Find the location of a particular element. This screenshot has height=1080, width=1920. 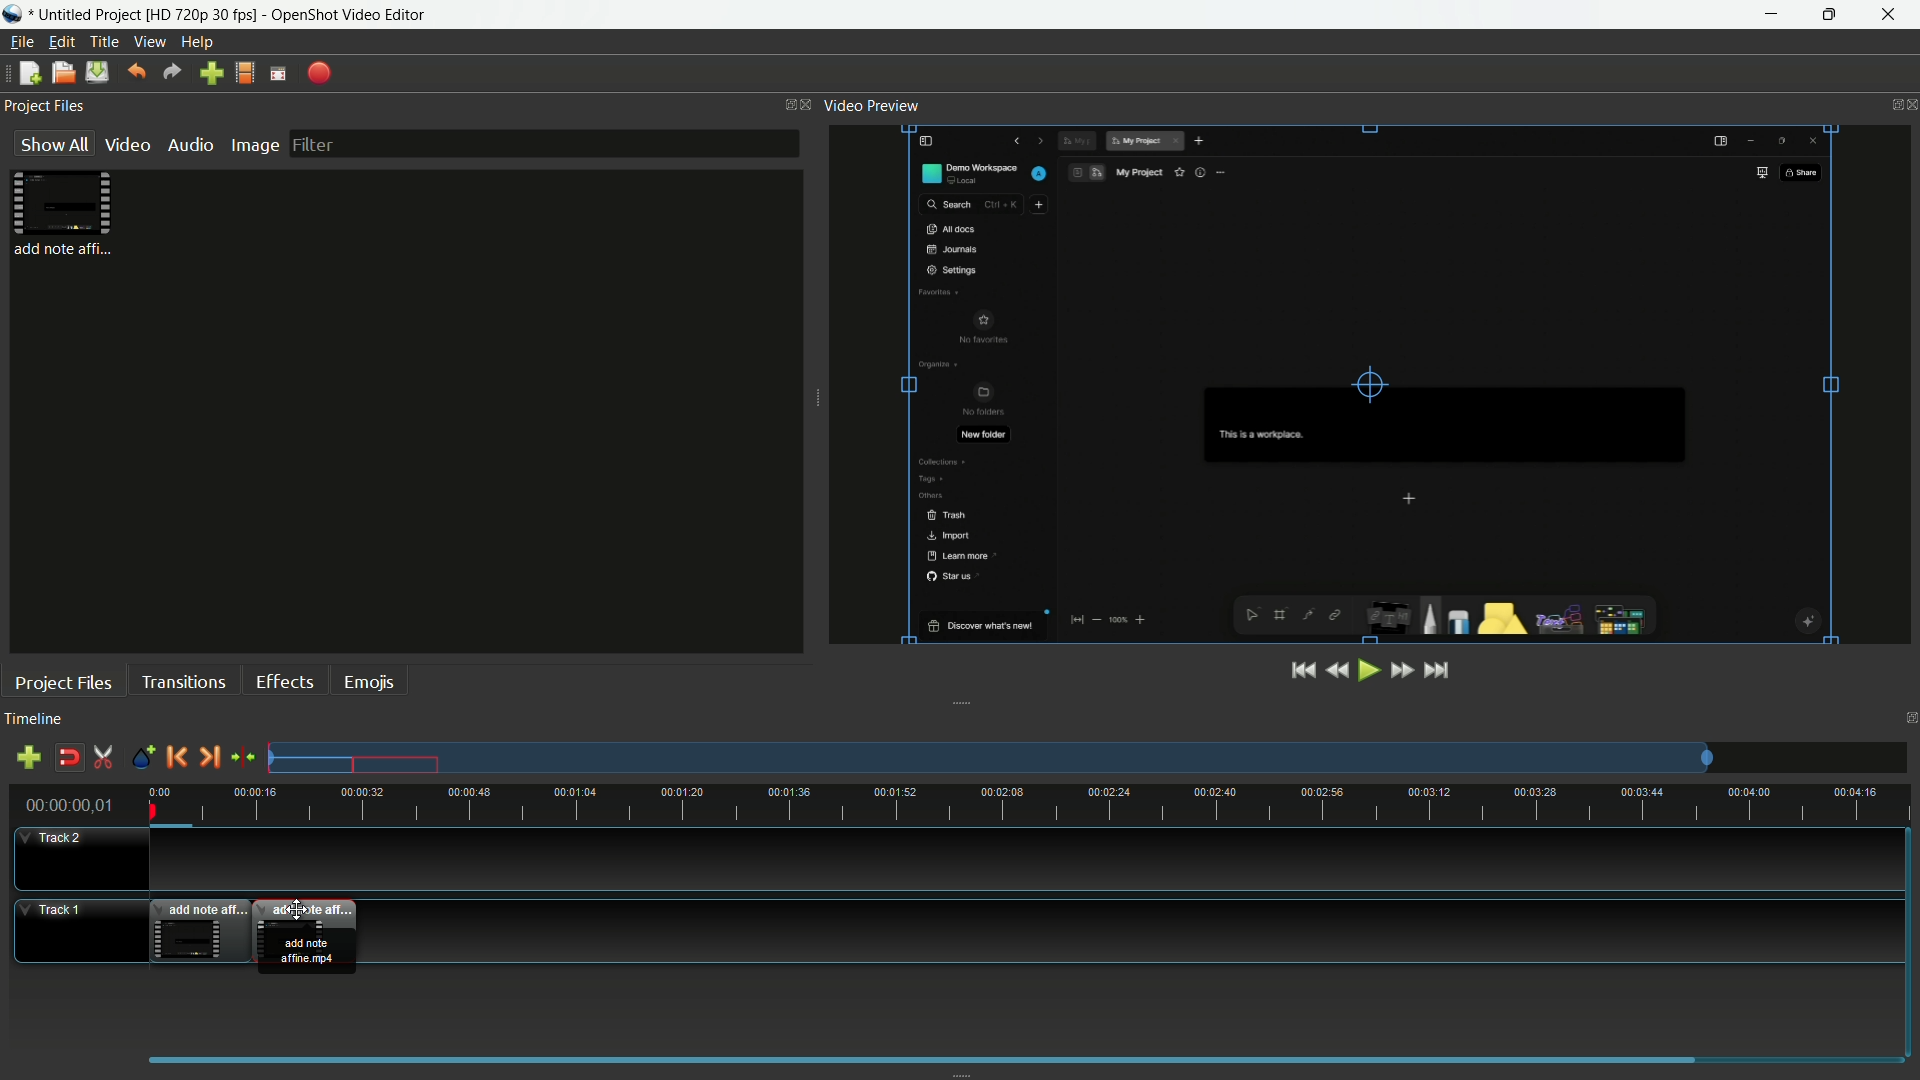

track-1 is located at coordinates (73, 931).